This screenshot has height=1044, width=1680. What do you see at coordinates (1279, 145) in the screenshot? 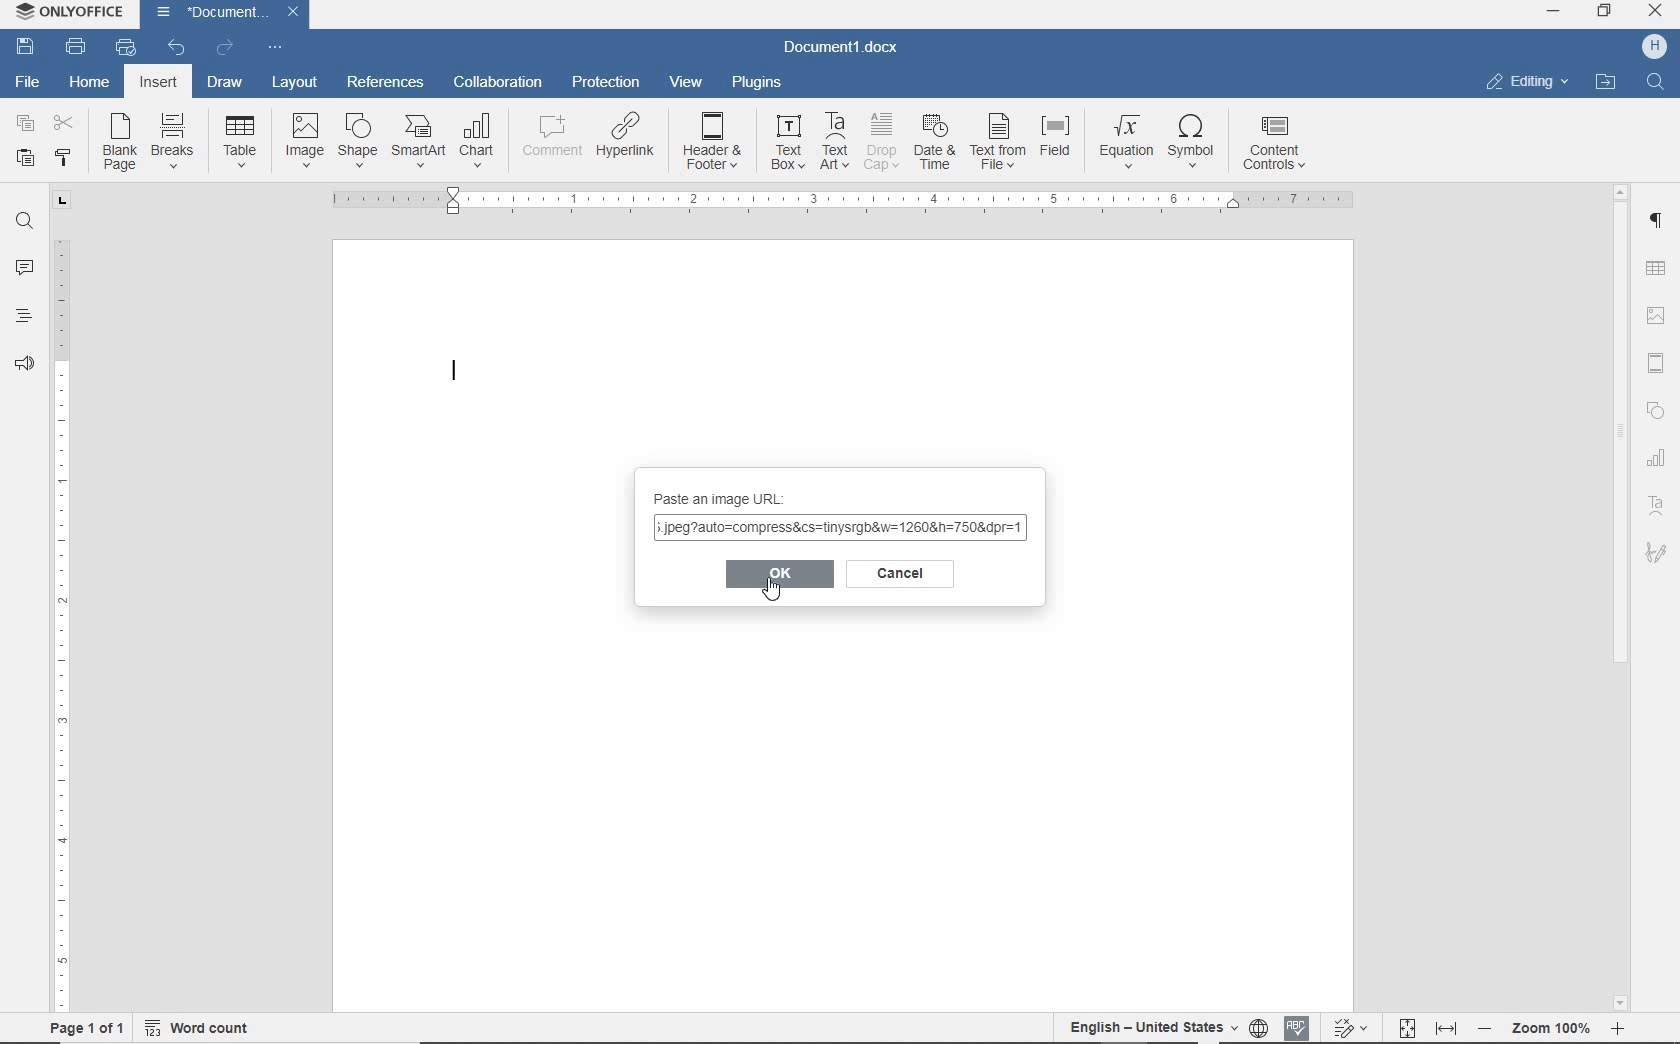
I see `content controls` at bounding box center [1279, 145].